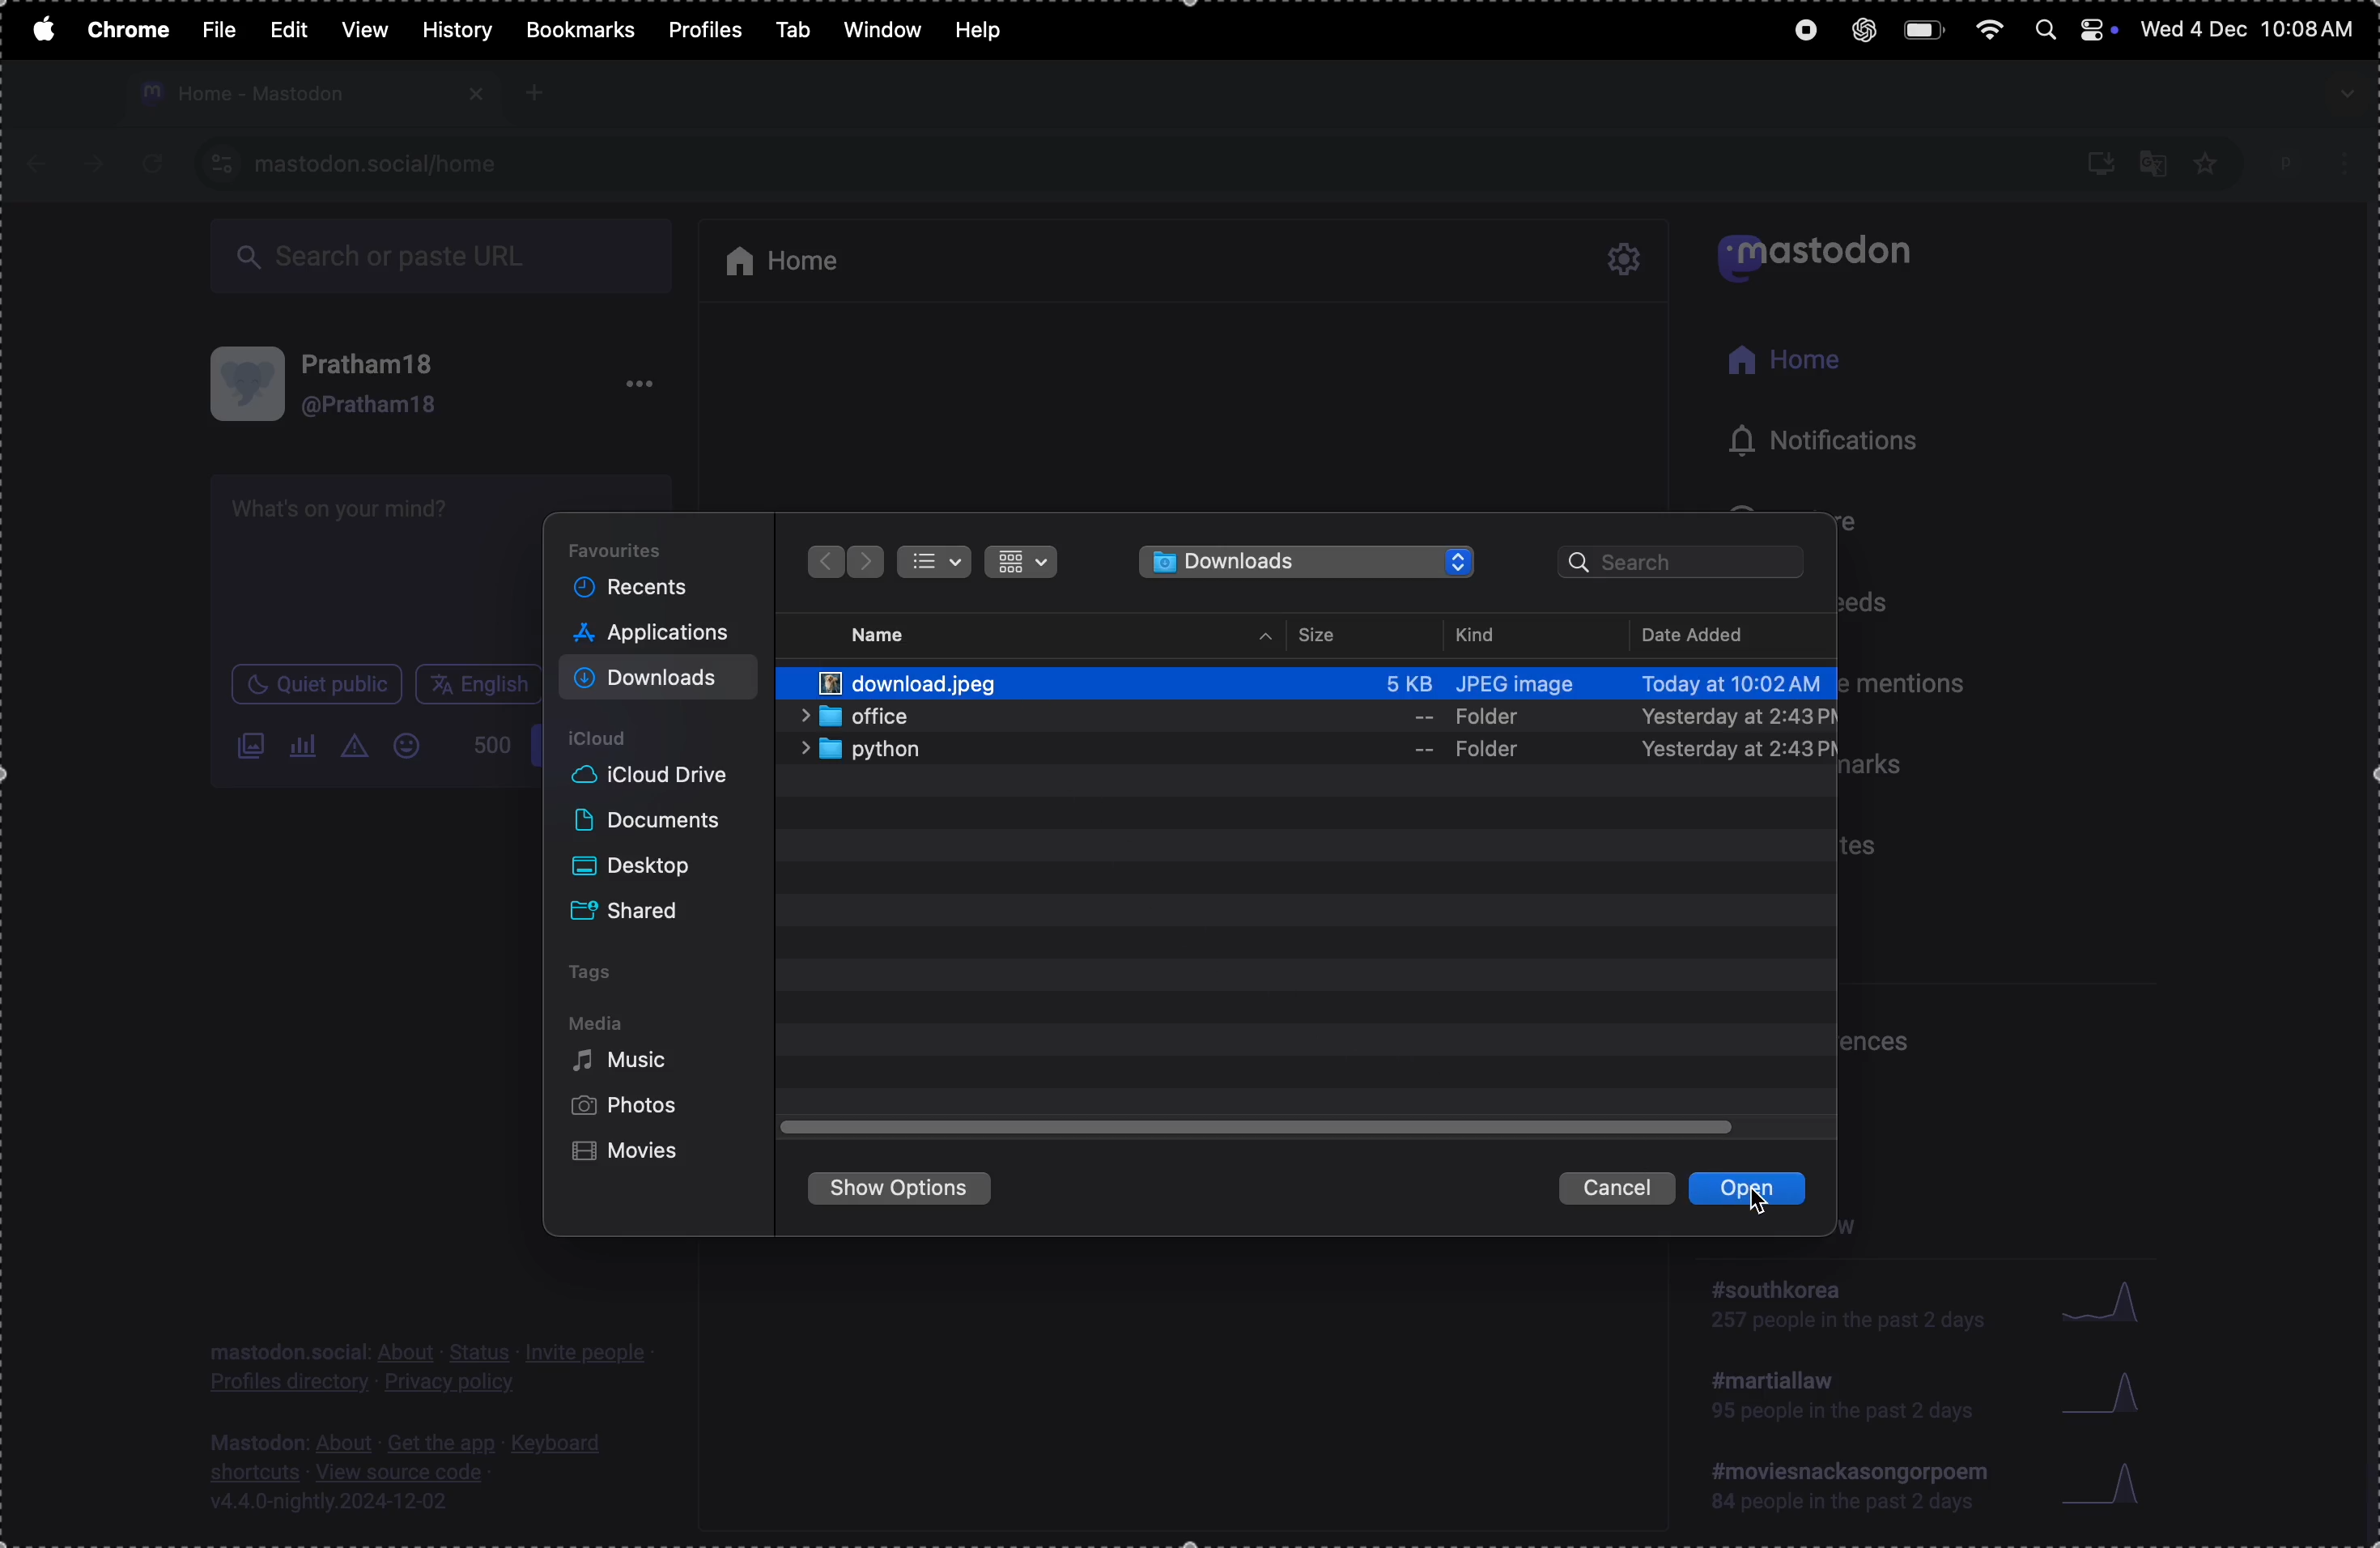 This screenshot has height=1548, width=2380. Describe the element at coordinates (39, 27) in the screenshot. I see `apple menu` at that location.